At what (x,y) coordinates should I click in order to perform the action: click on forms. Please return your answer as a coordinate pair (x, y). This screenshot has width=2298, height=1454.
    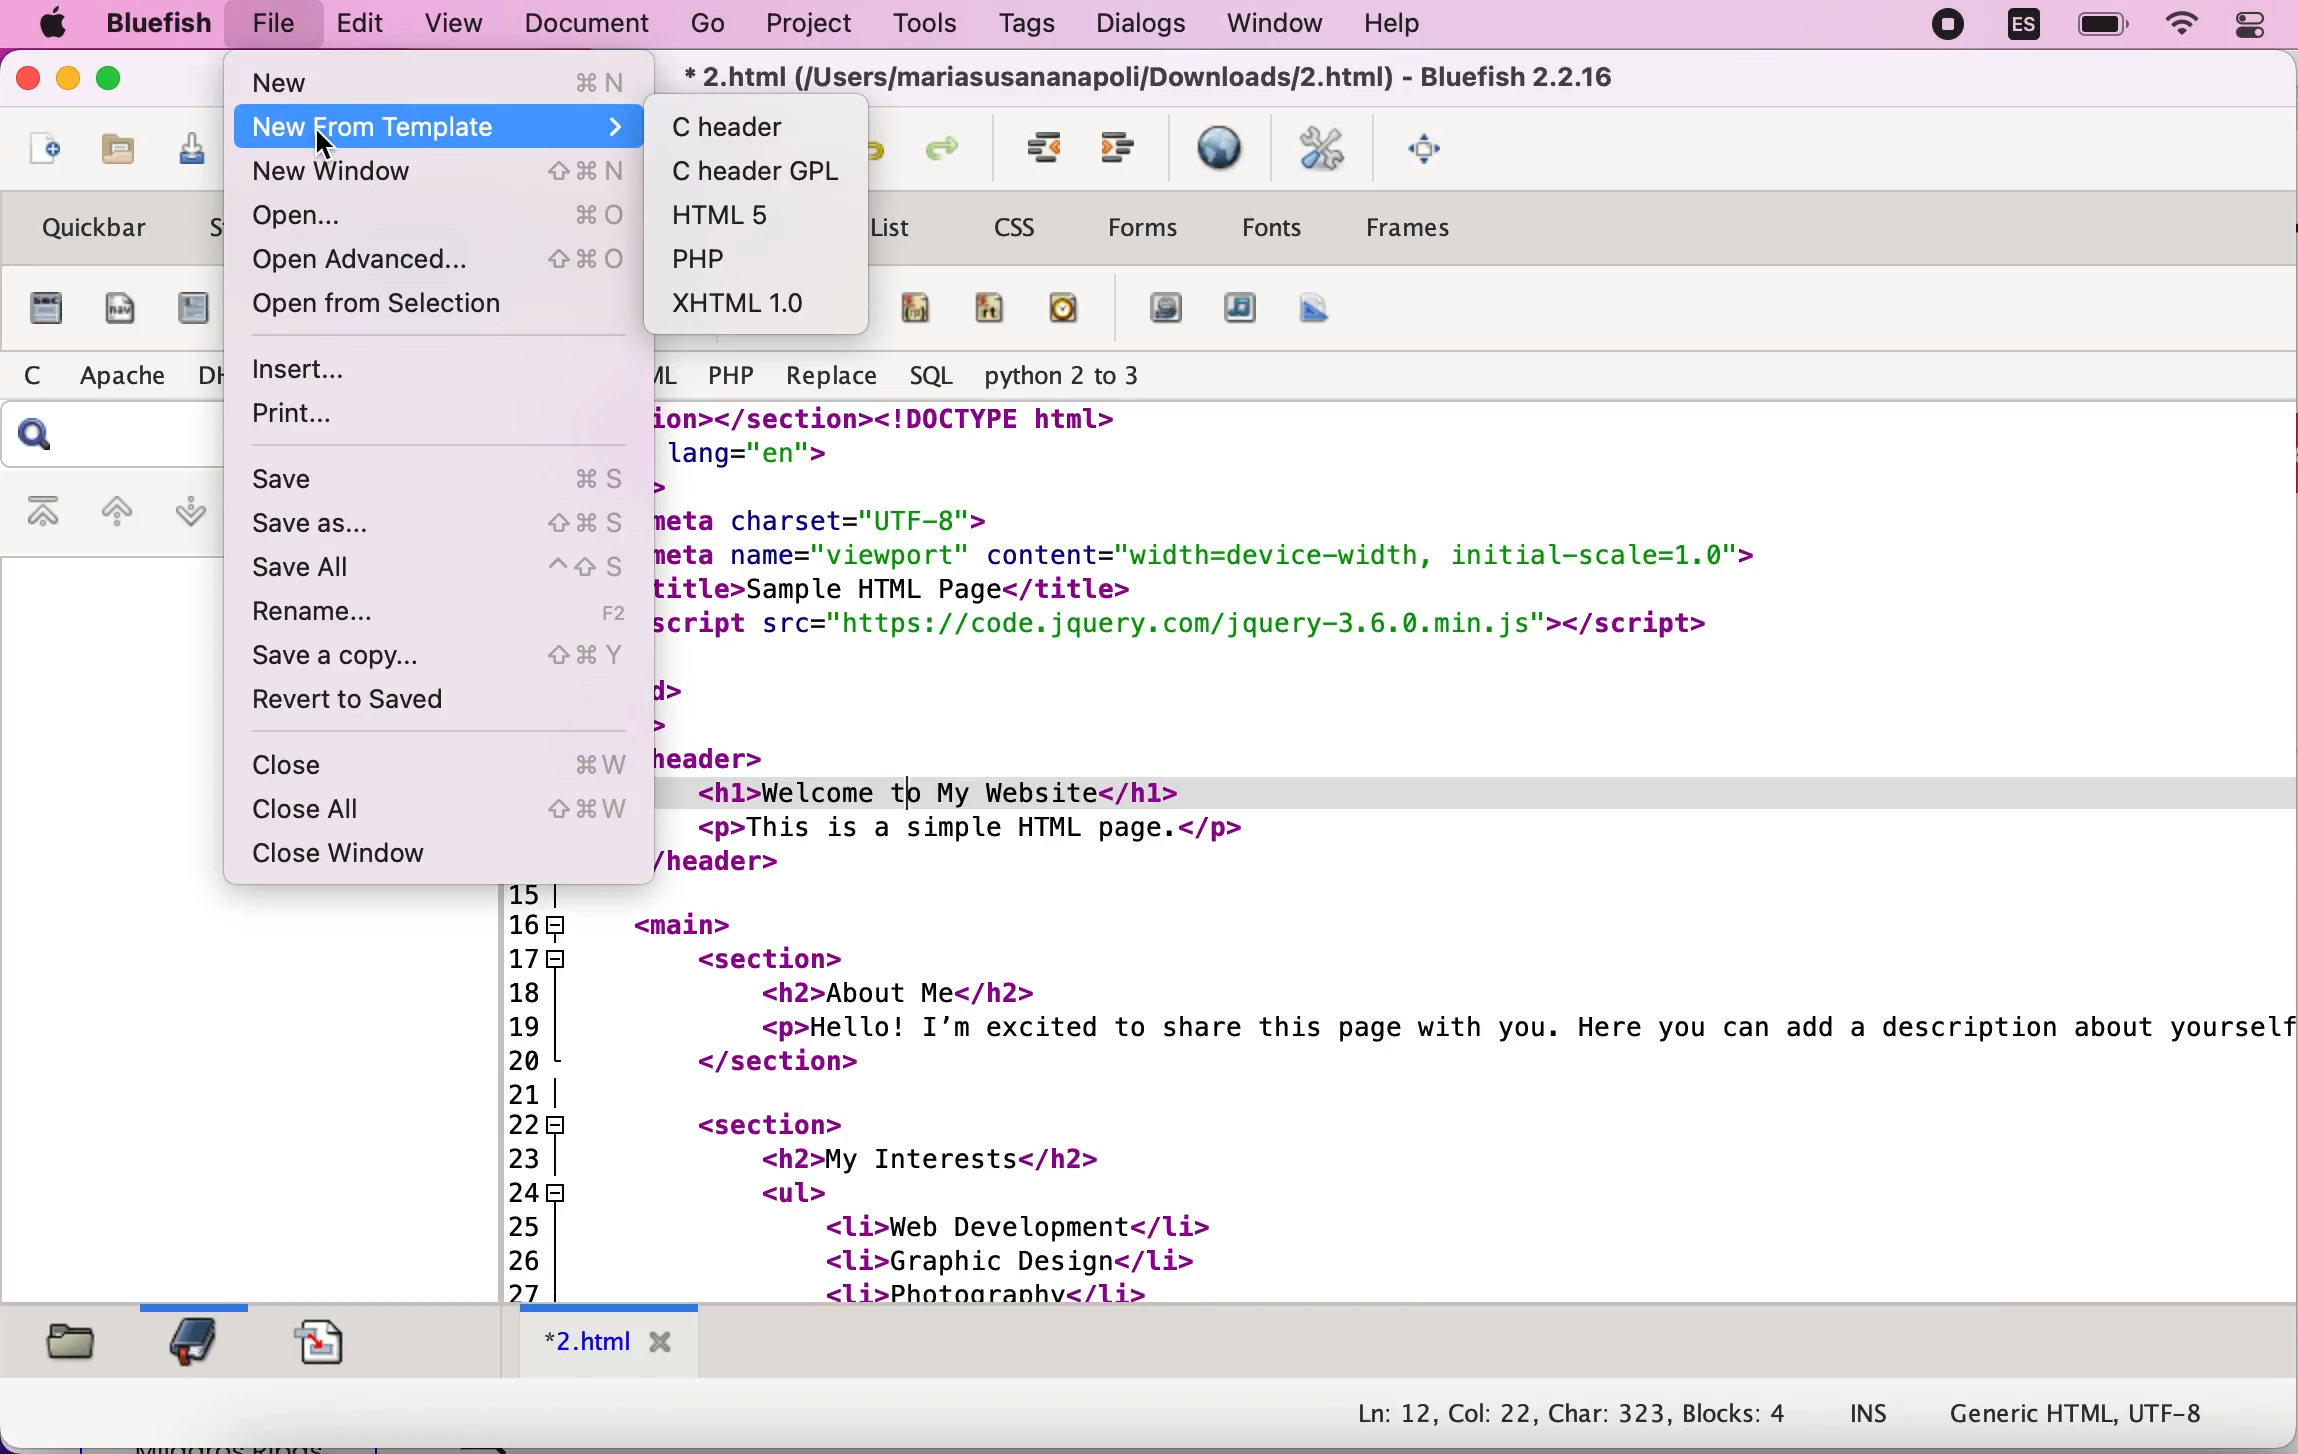
    Looking at the image, I should click on (1148, 227).